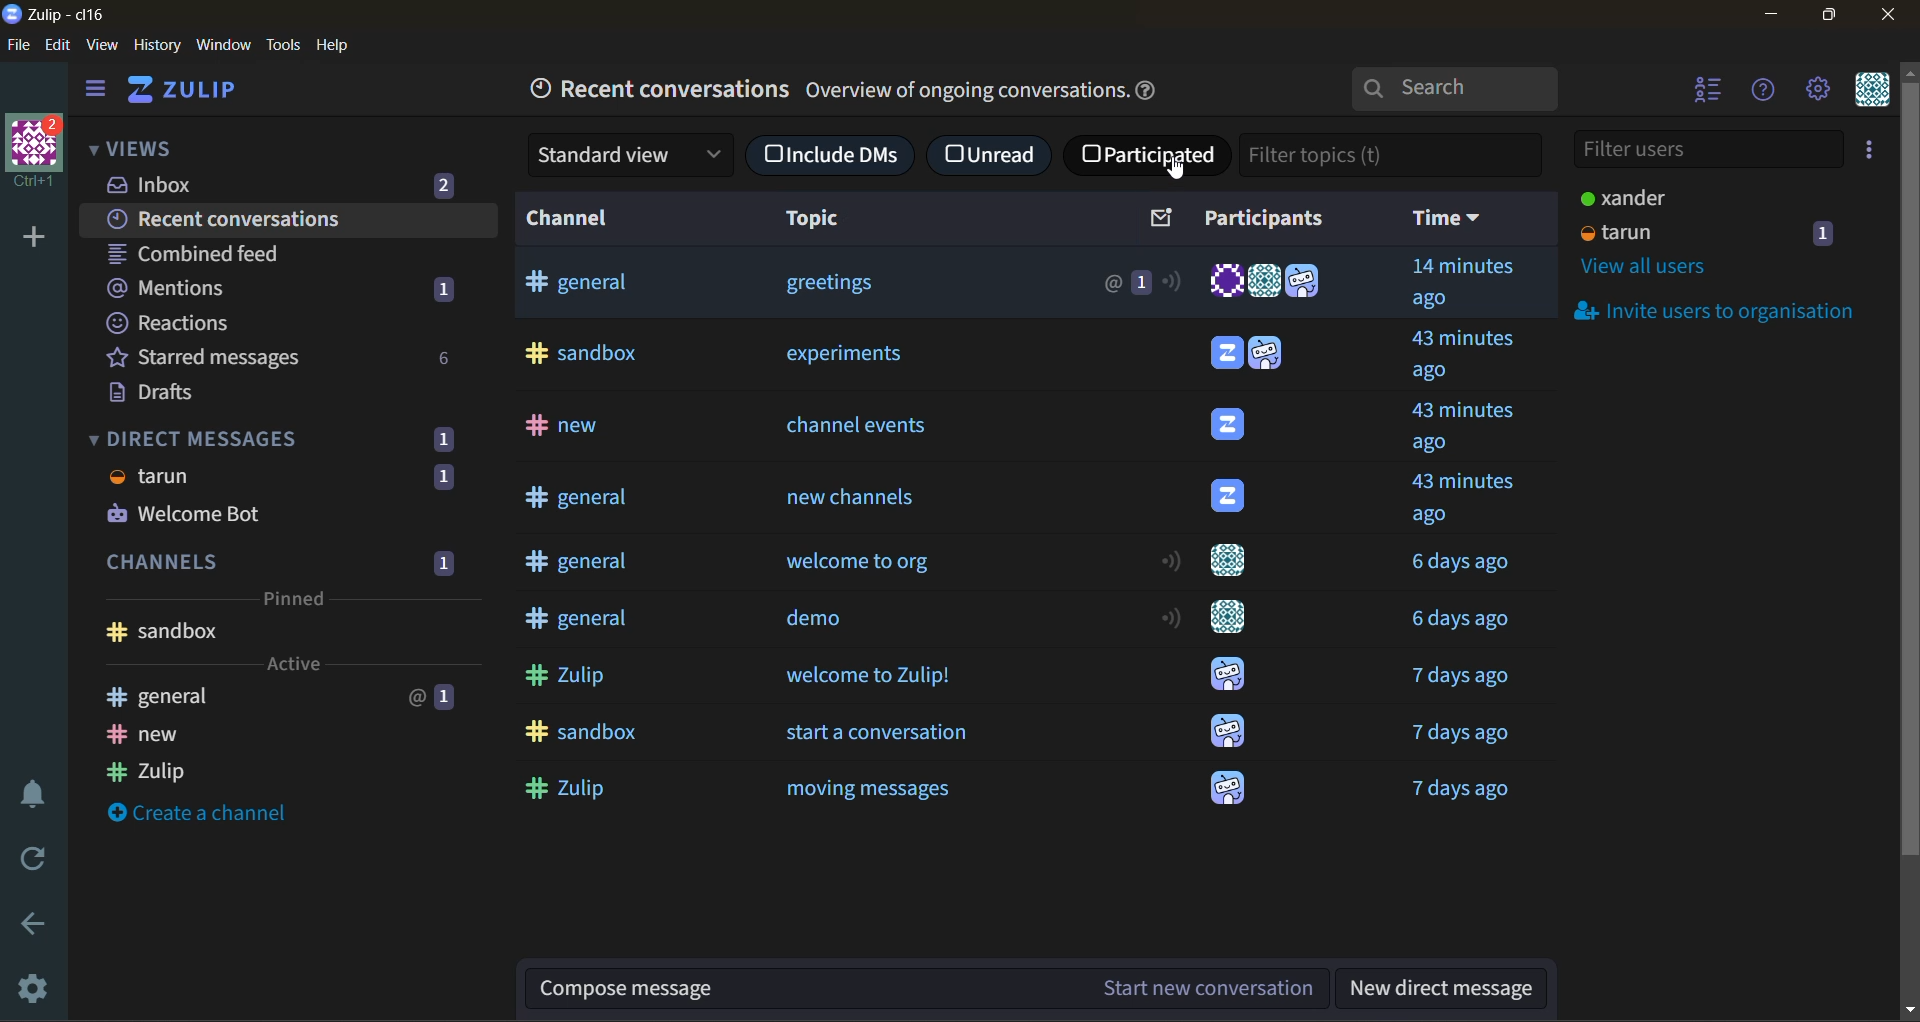 This screenshot has width=1920, height=1022. I want to click on @, so click(1109, 284).